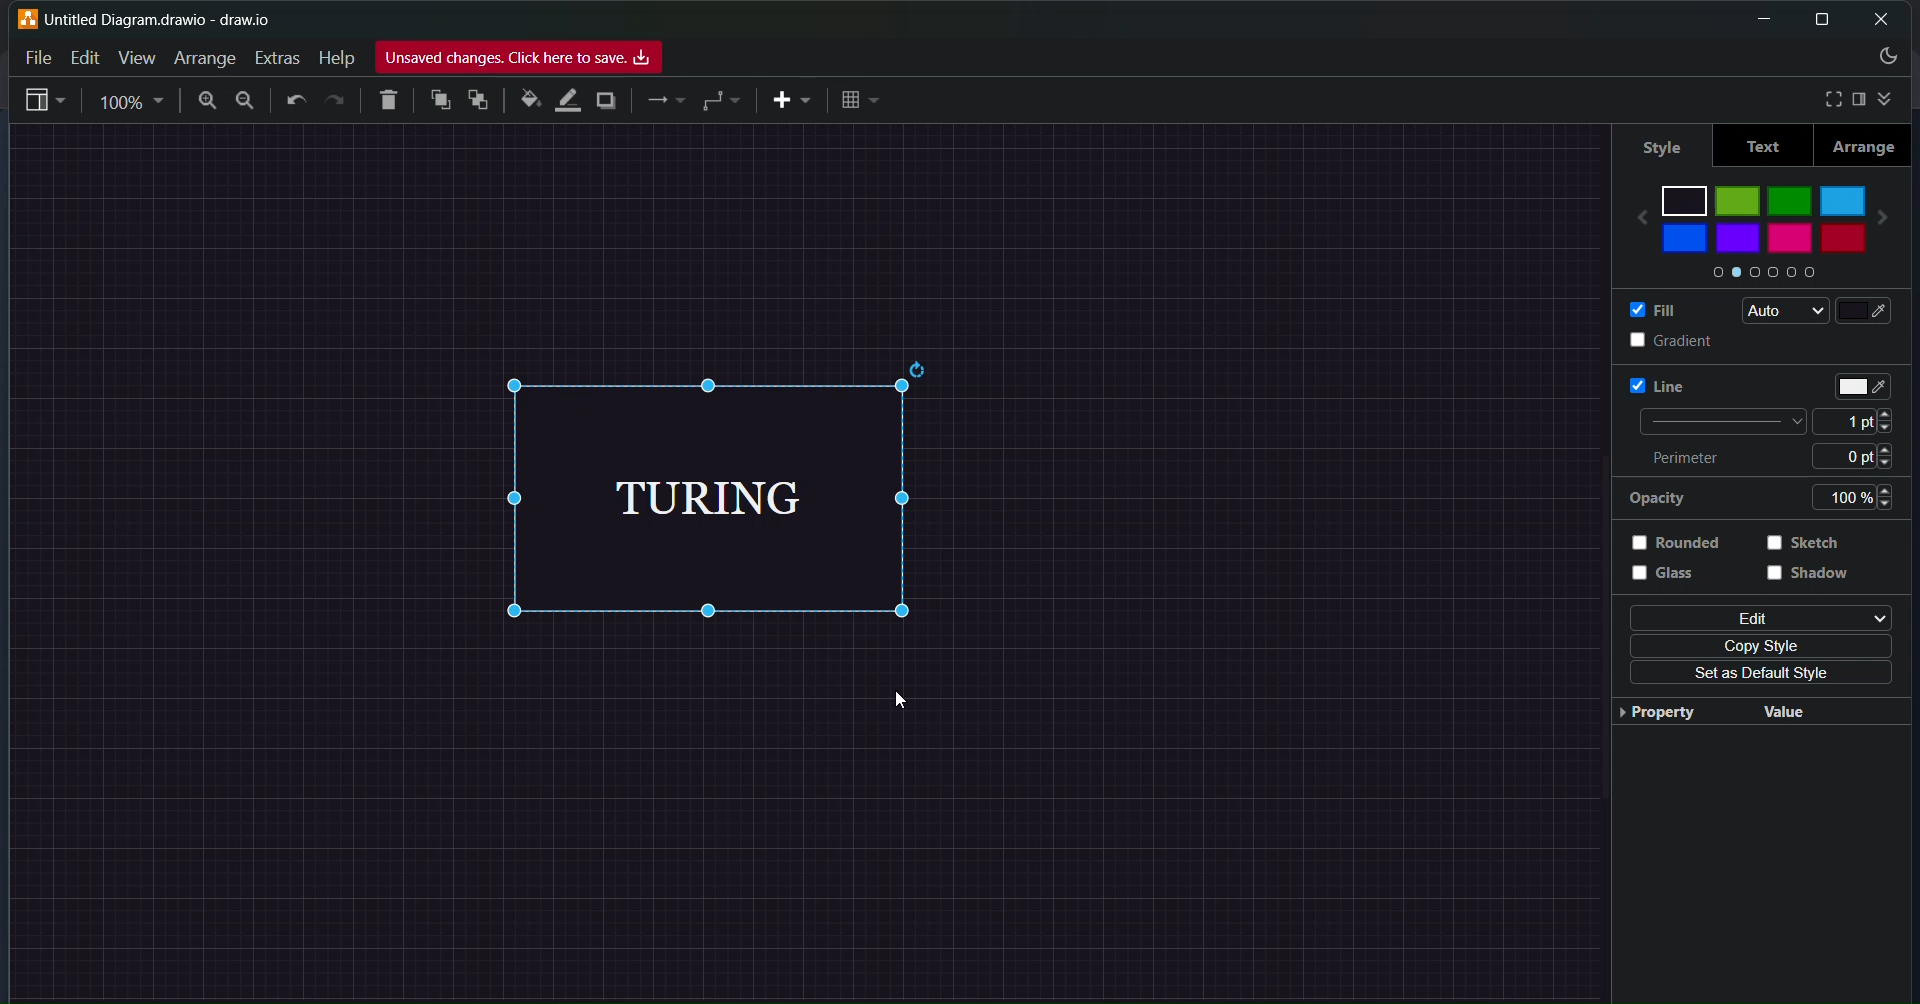  What do you see at coordinates (134, 101) in the screenshot?
I see `zoom percentage` at bounding box center [134, 101].